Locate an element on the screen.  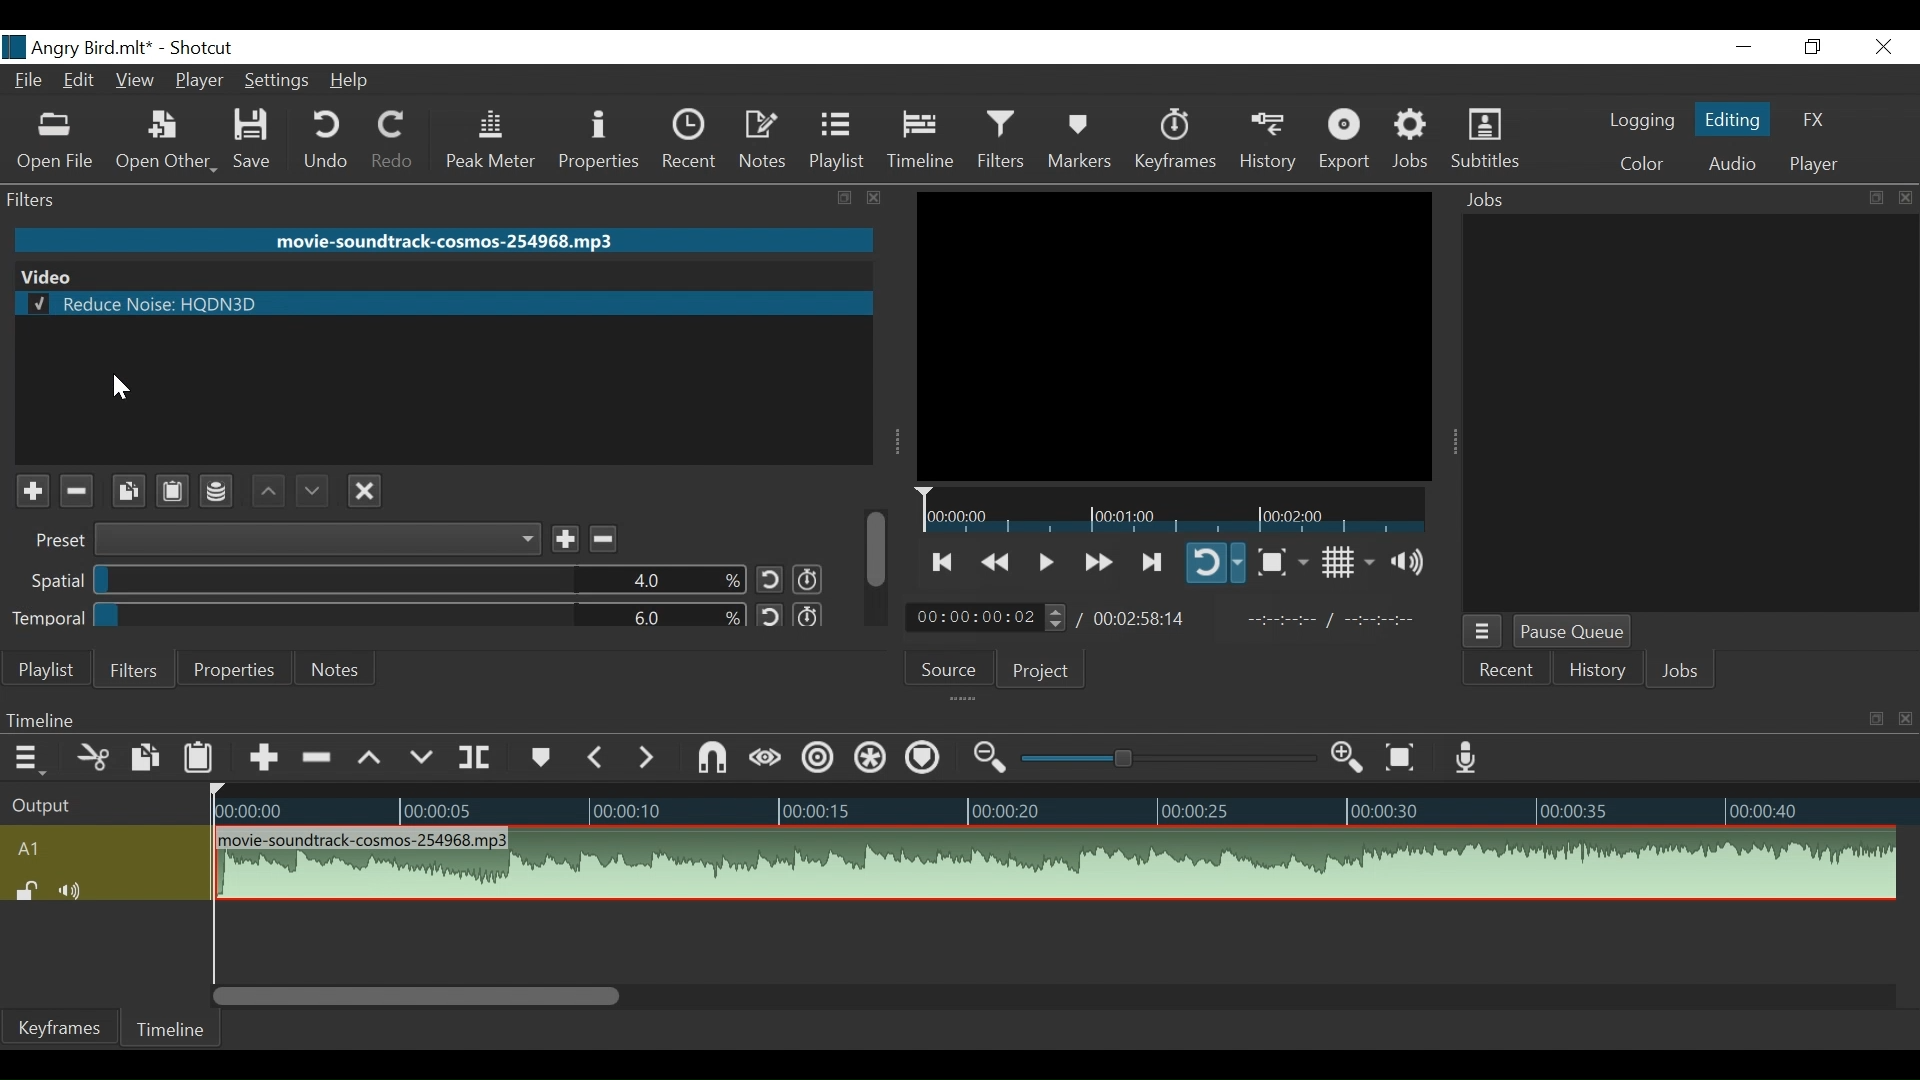
Save is located at coordinates (568, 538).